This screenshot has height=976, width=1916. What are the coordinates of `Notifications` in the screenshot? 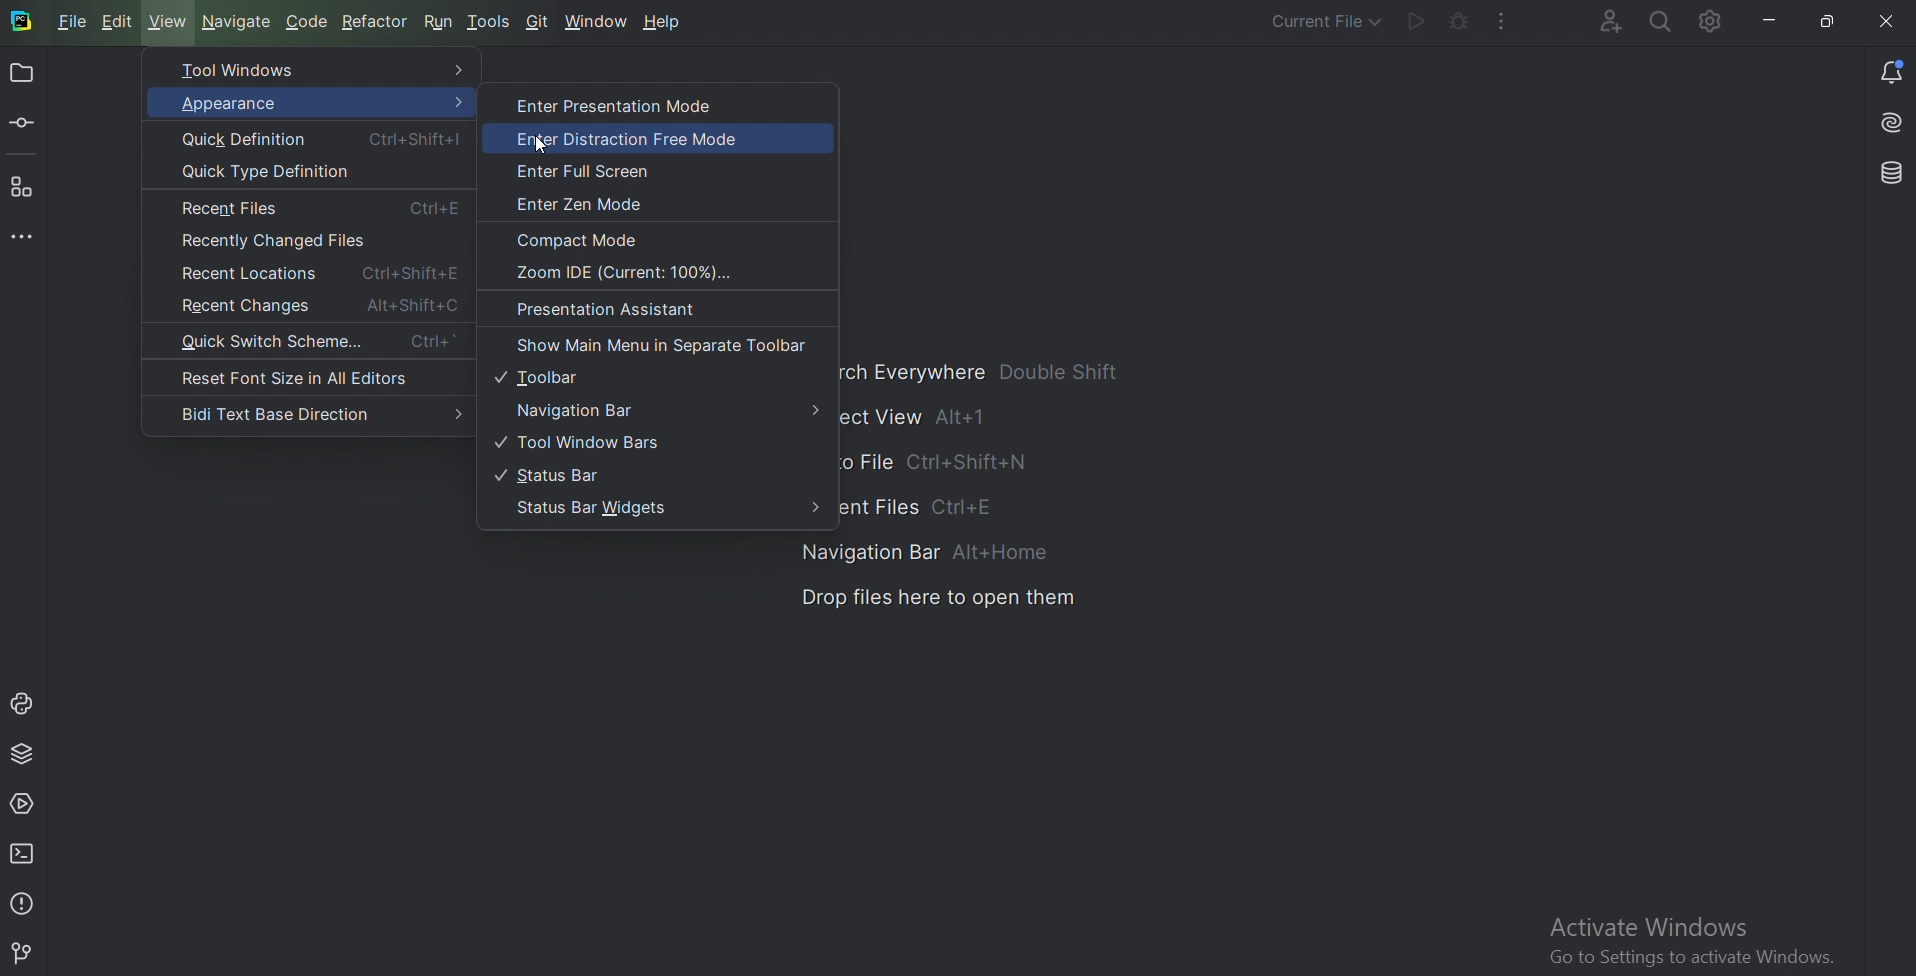 It's located at (1890, 69).